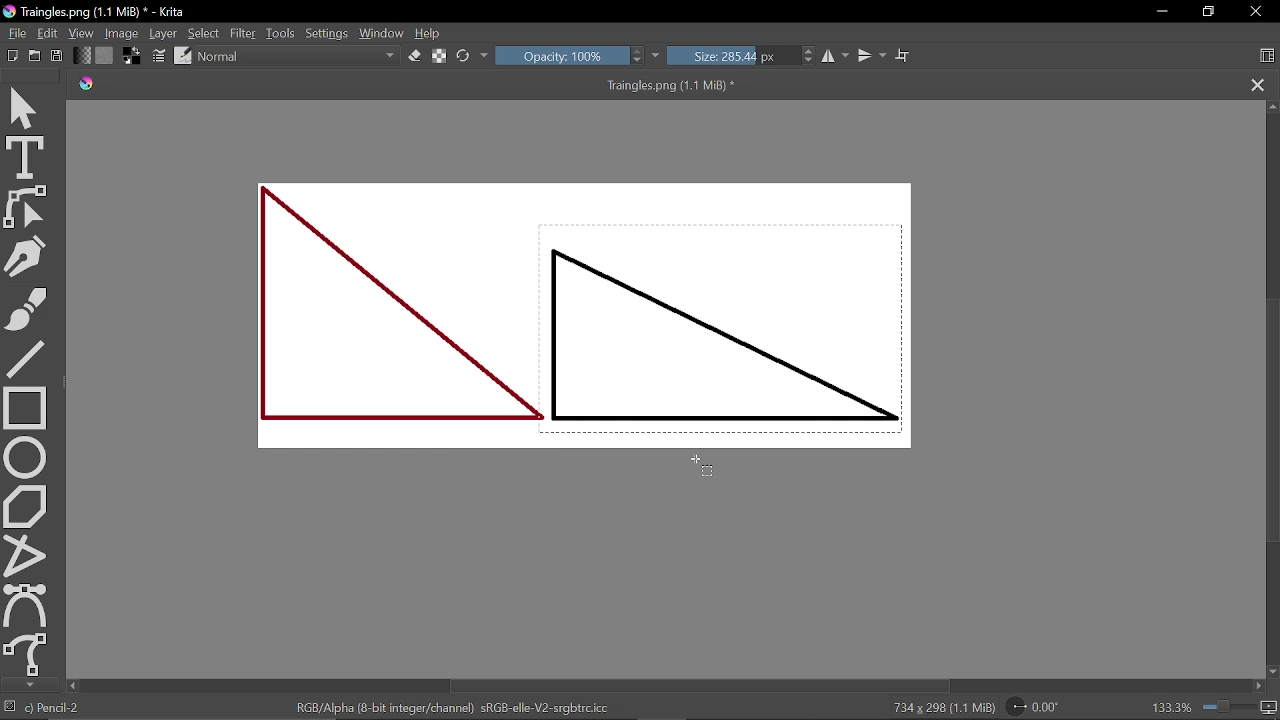 The height and width of the screenshot is (720, 1280). Describe the element at coordinates (134, 57) in the screenshot. I see `Background color` at that location.